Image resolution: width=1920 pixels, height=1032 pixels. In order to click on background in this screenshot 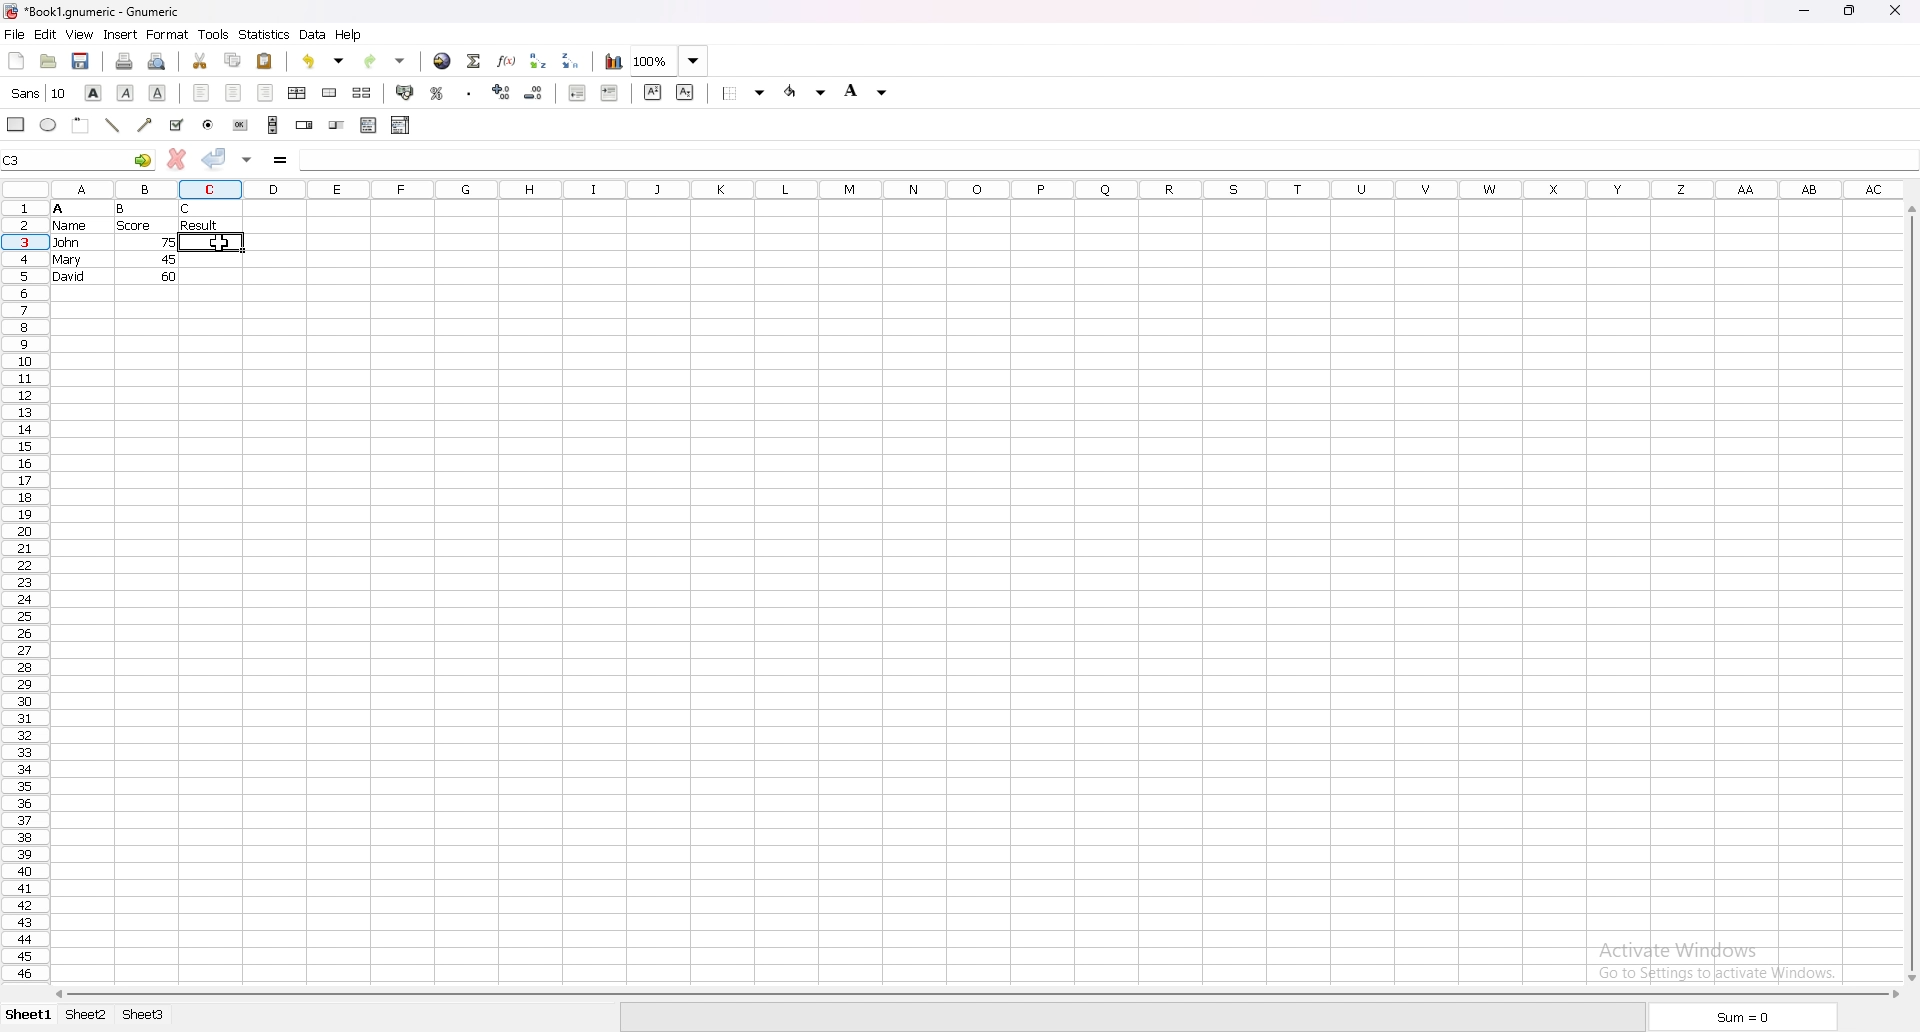, I will do `click(871, 91)`.